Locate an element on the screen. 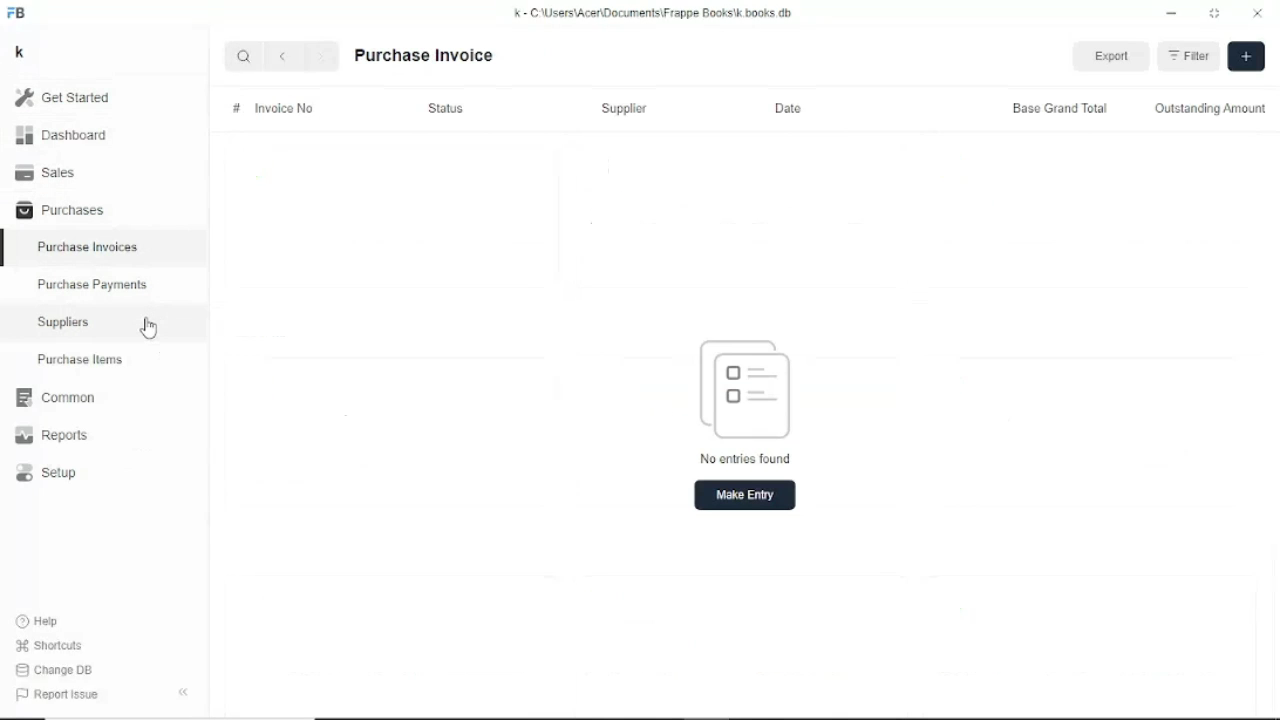  Back is located at coordinates (286, 56).